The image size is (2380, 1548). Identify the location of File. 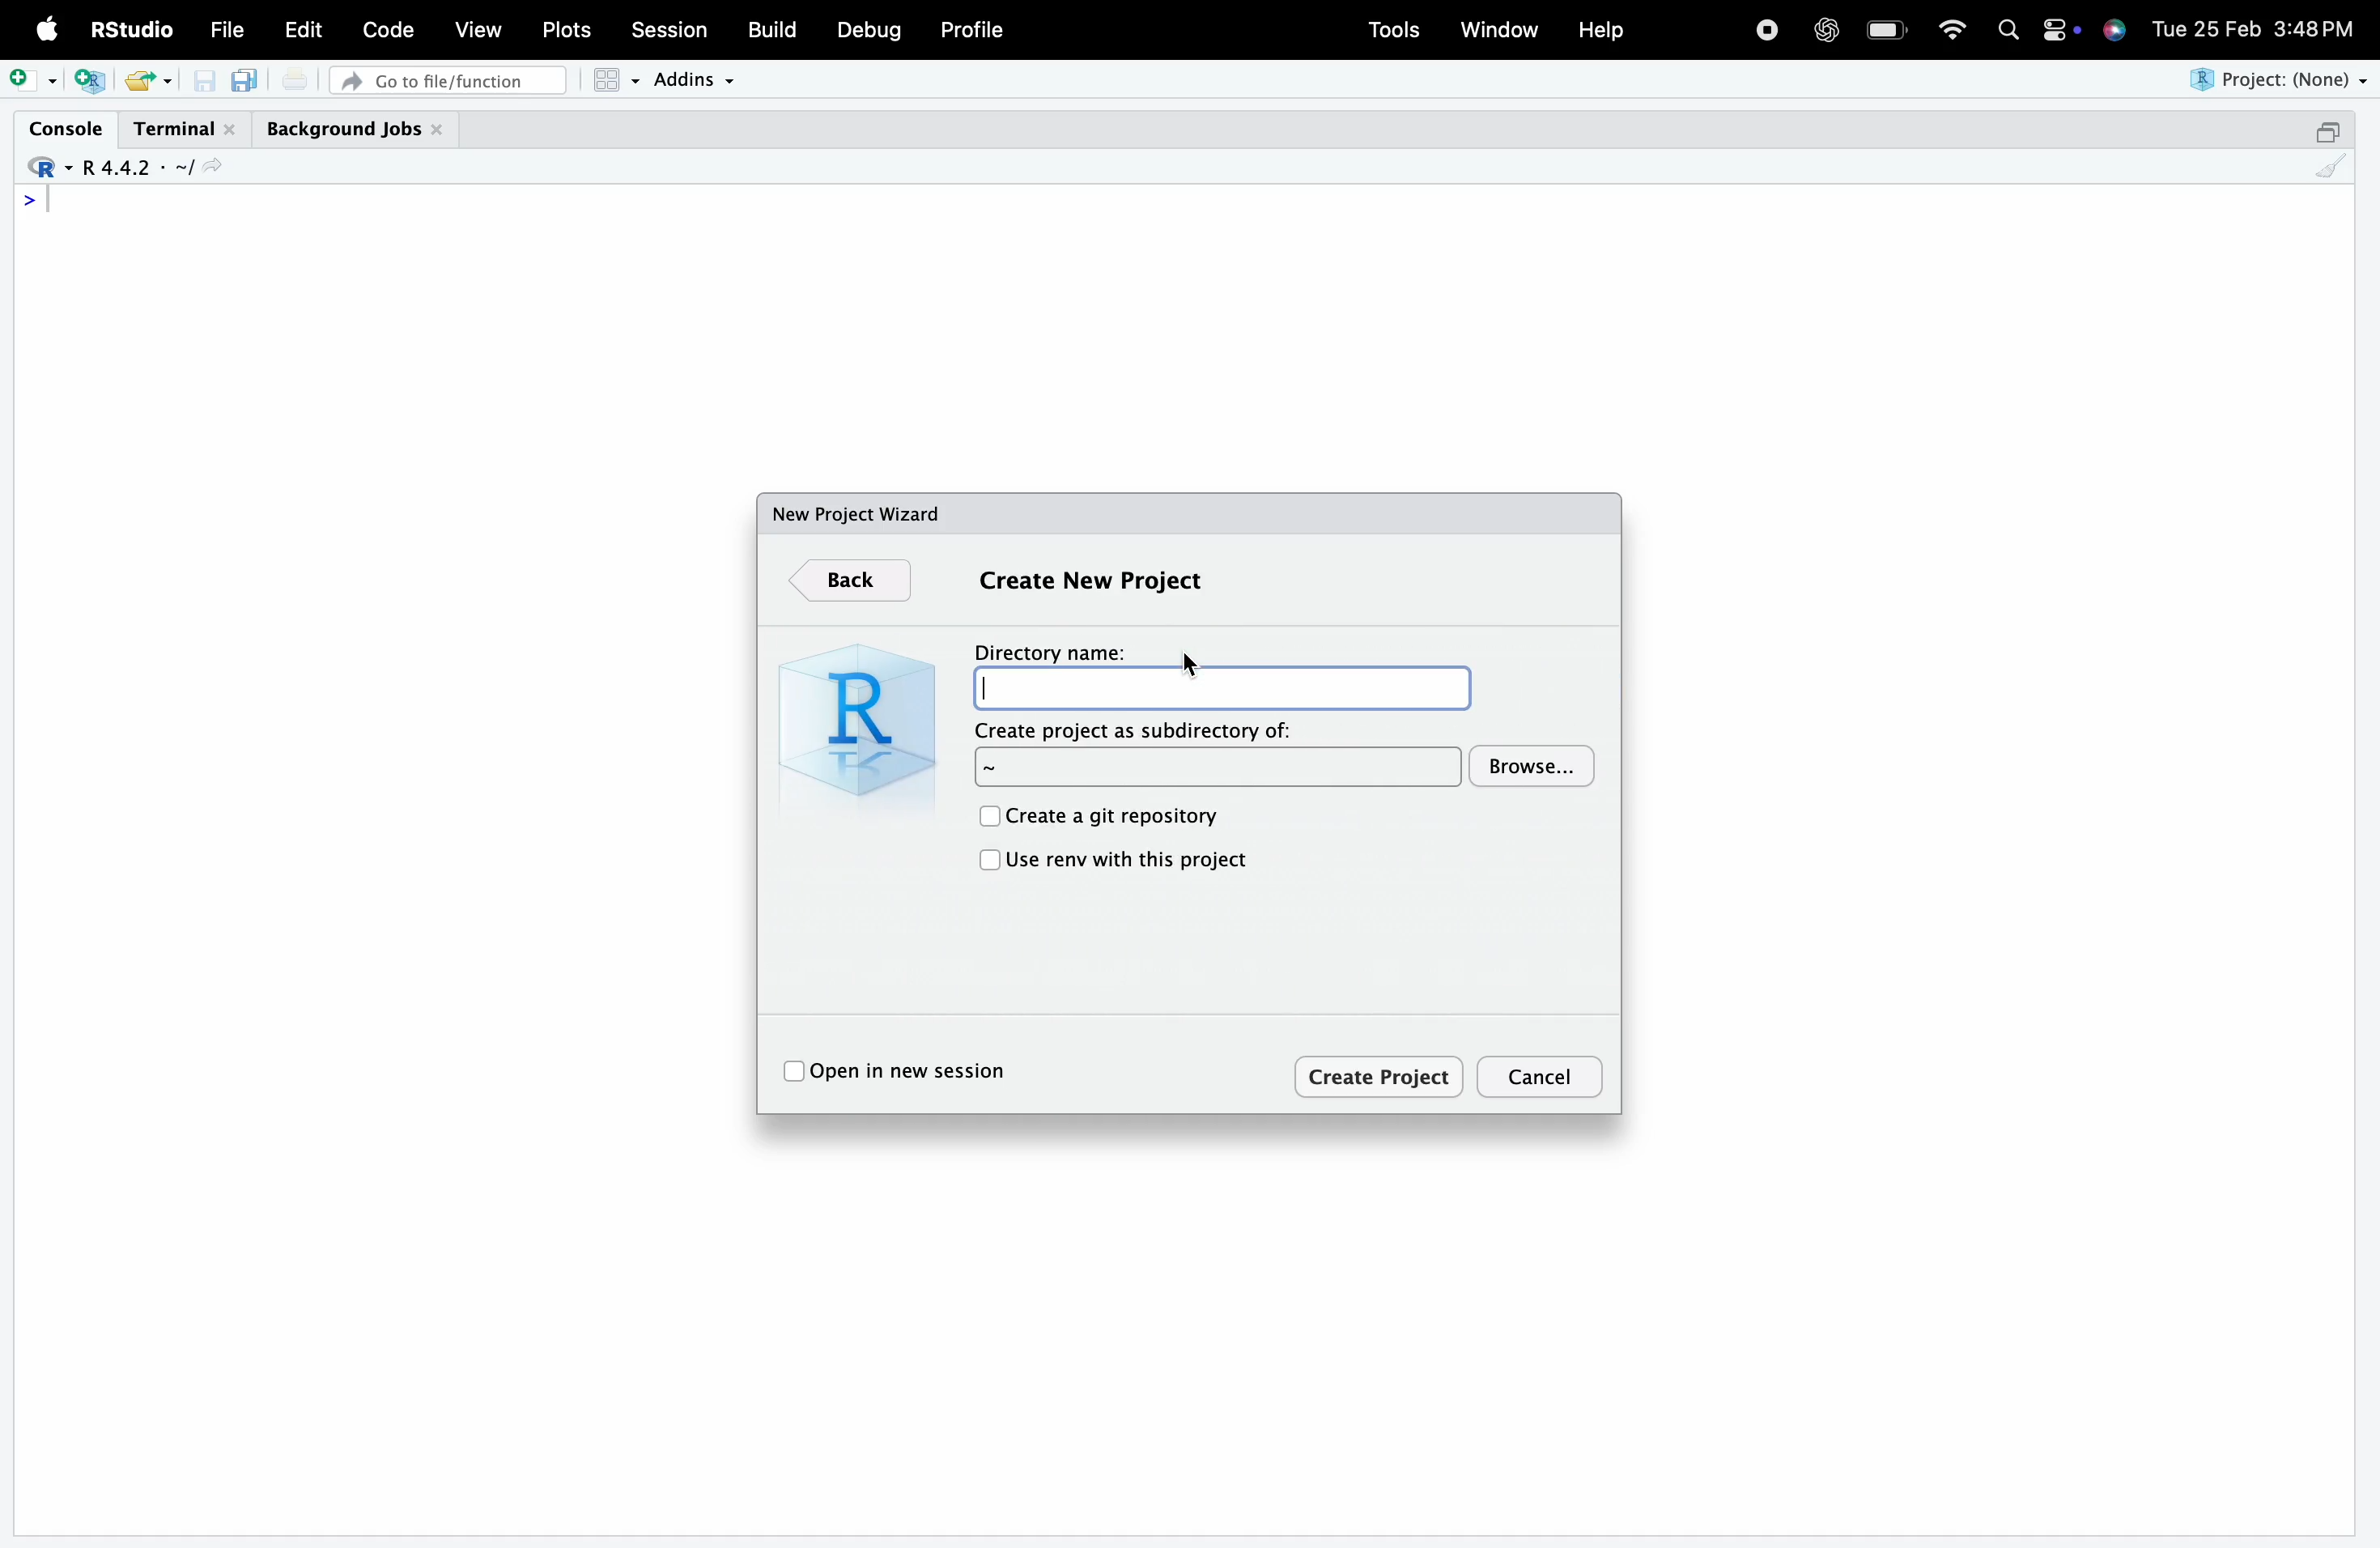
(227, 30).